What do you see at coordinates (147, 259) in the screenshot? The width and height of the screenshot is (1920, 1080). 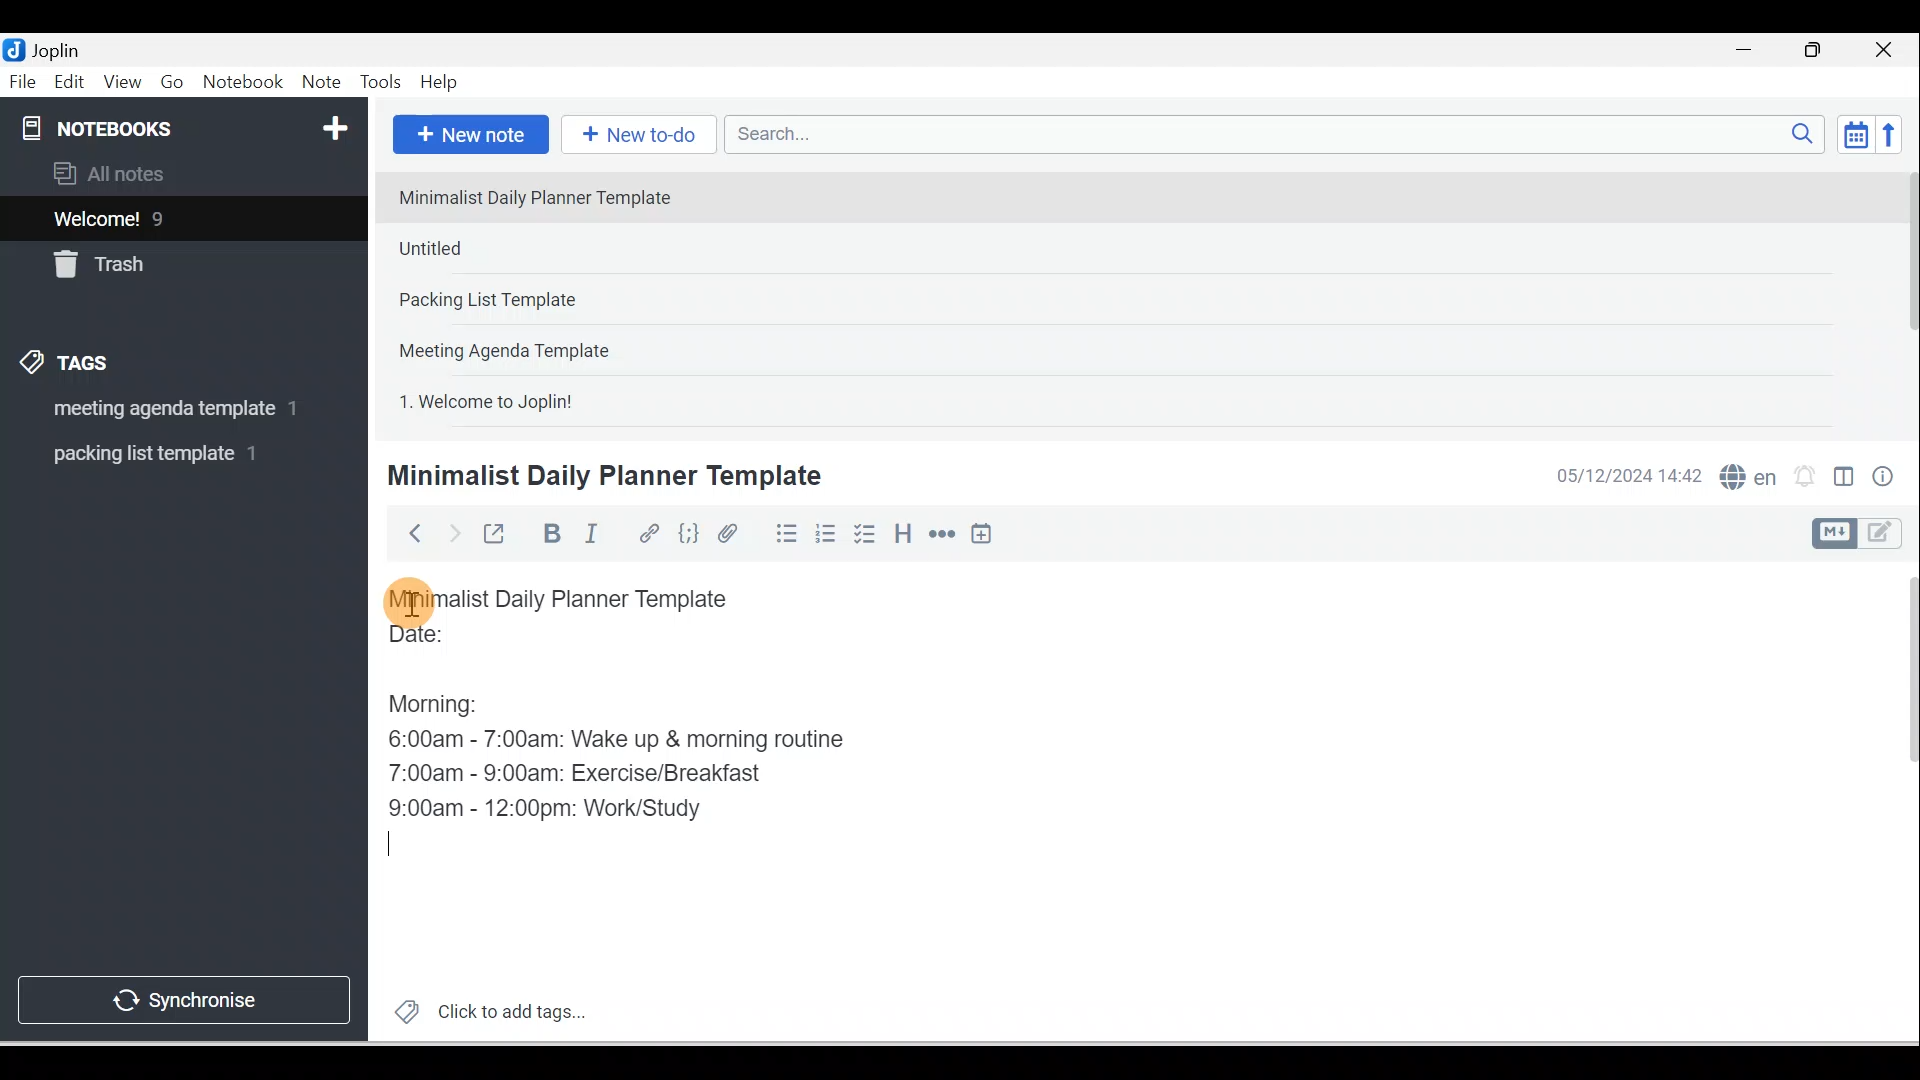 I see `Trash` at bounding box center [147, 259].